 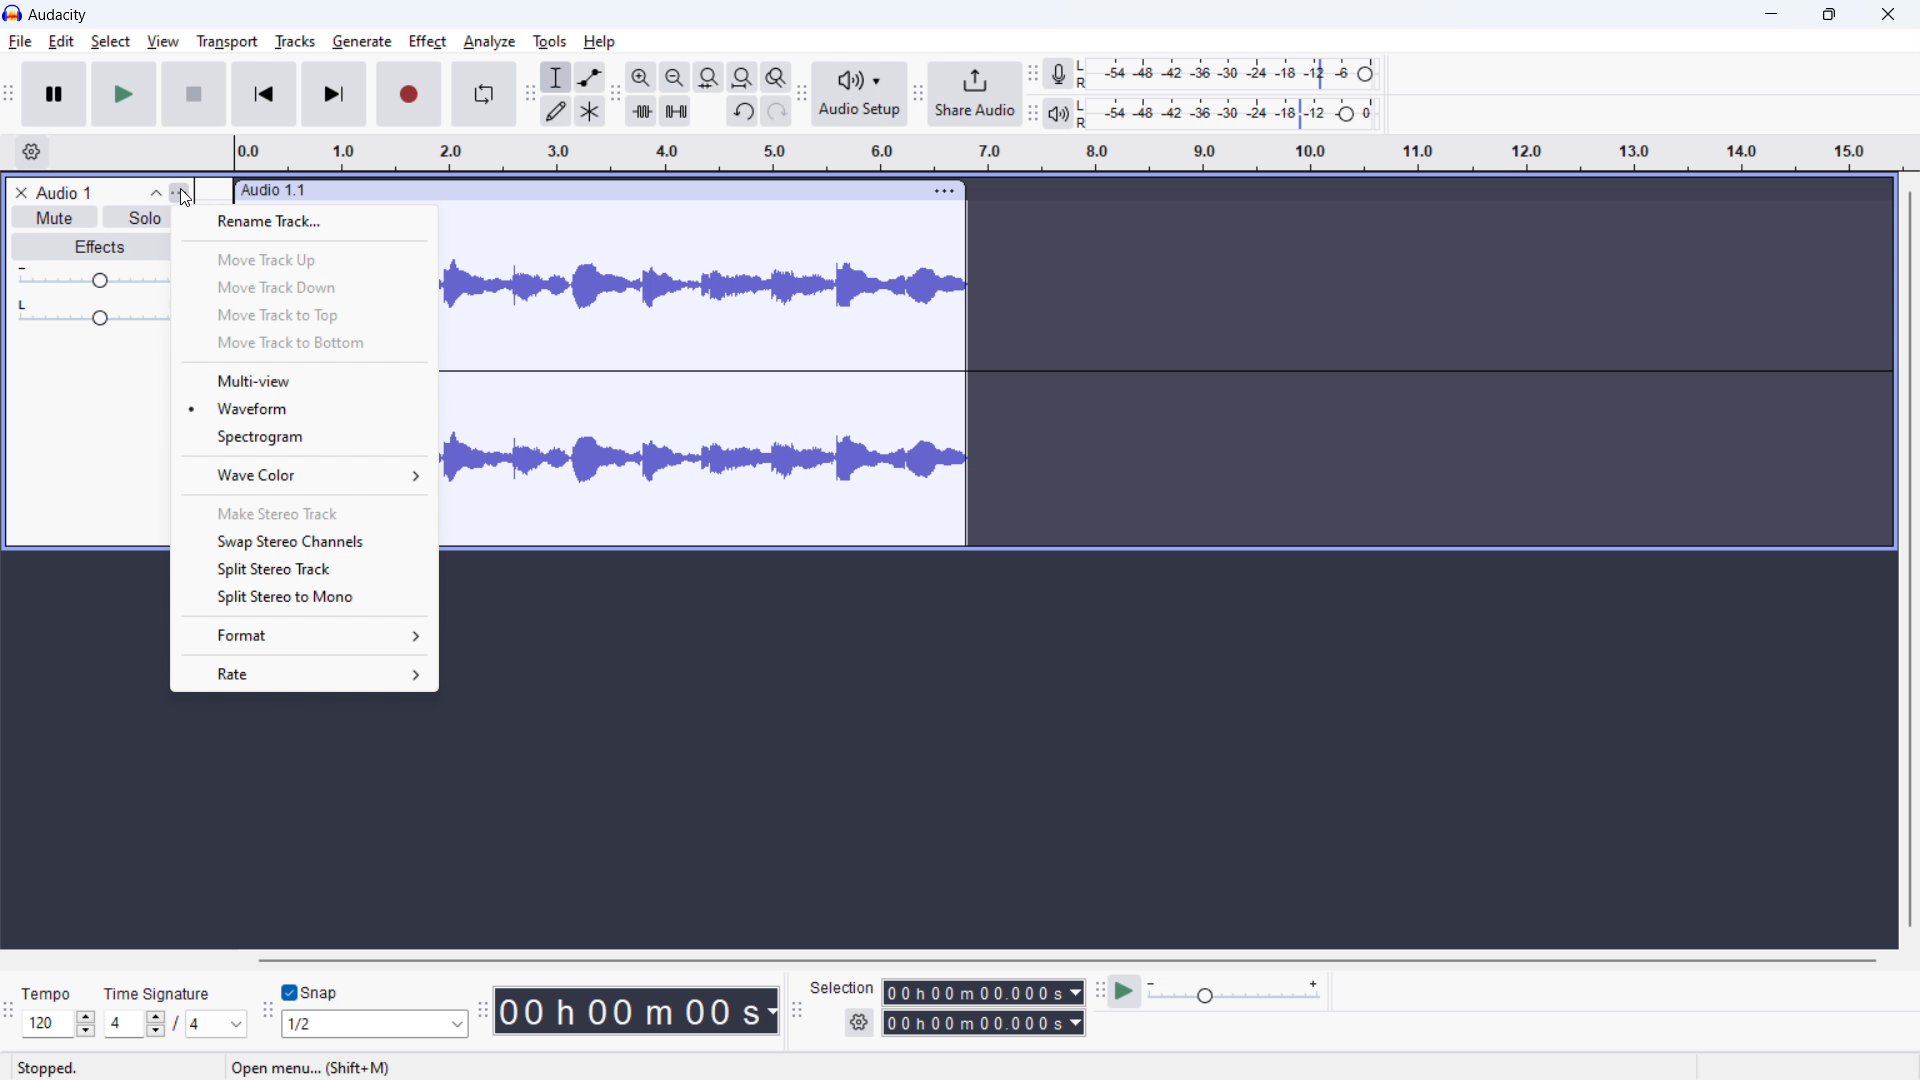 I want to click on maximize, so click(x=1830, y=15).